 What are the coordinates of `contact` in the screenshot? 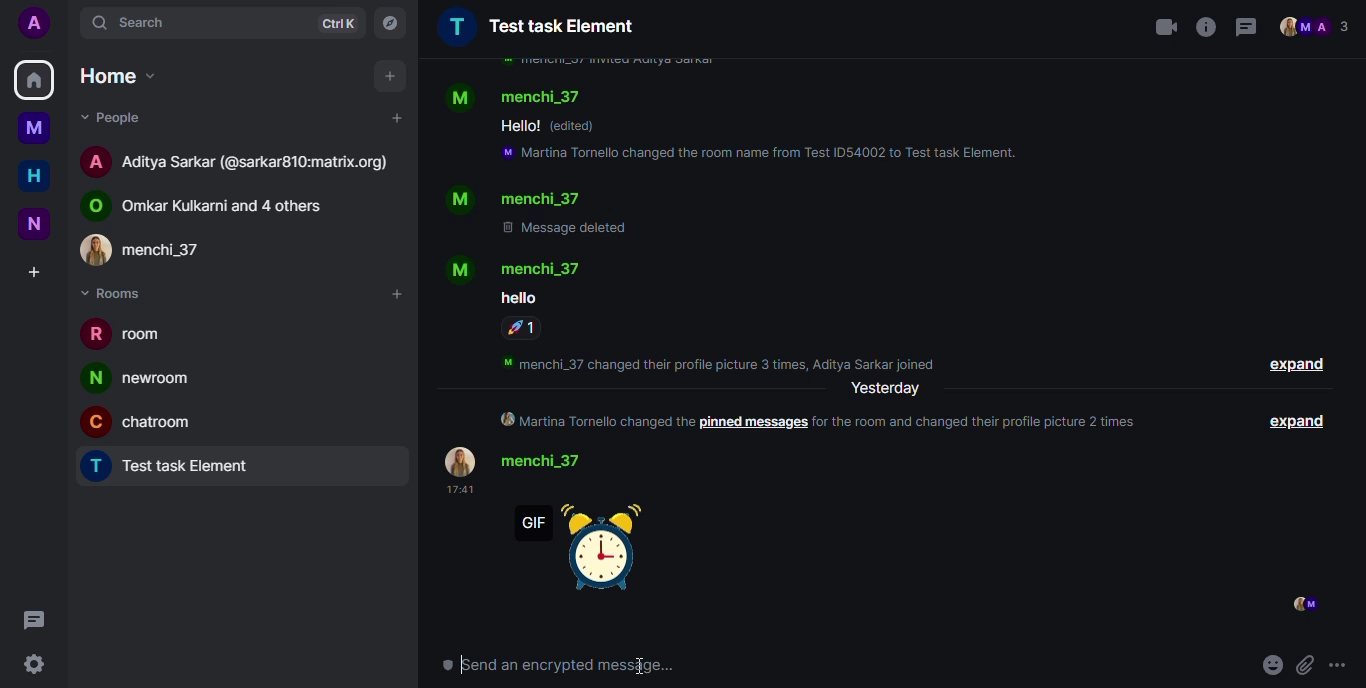 It's located at (515, 199).